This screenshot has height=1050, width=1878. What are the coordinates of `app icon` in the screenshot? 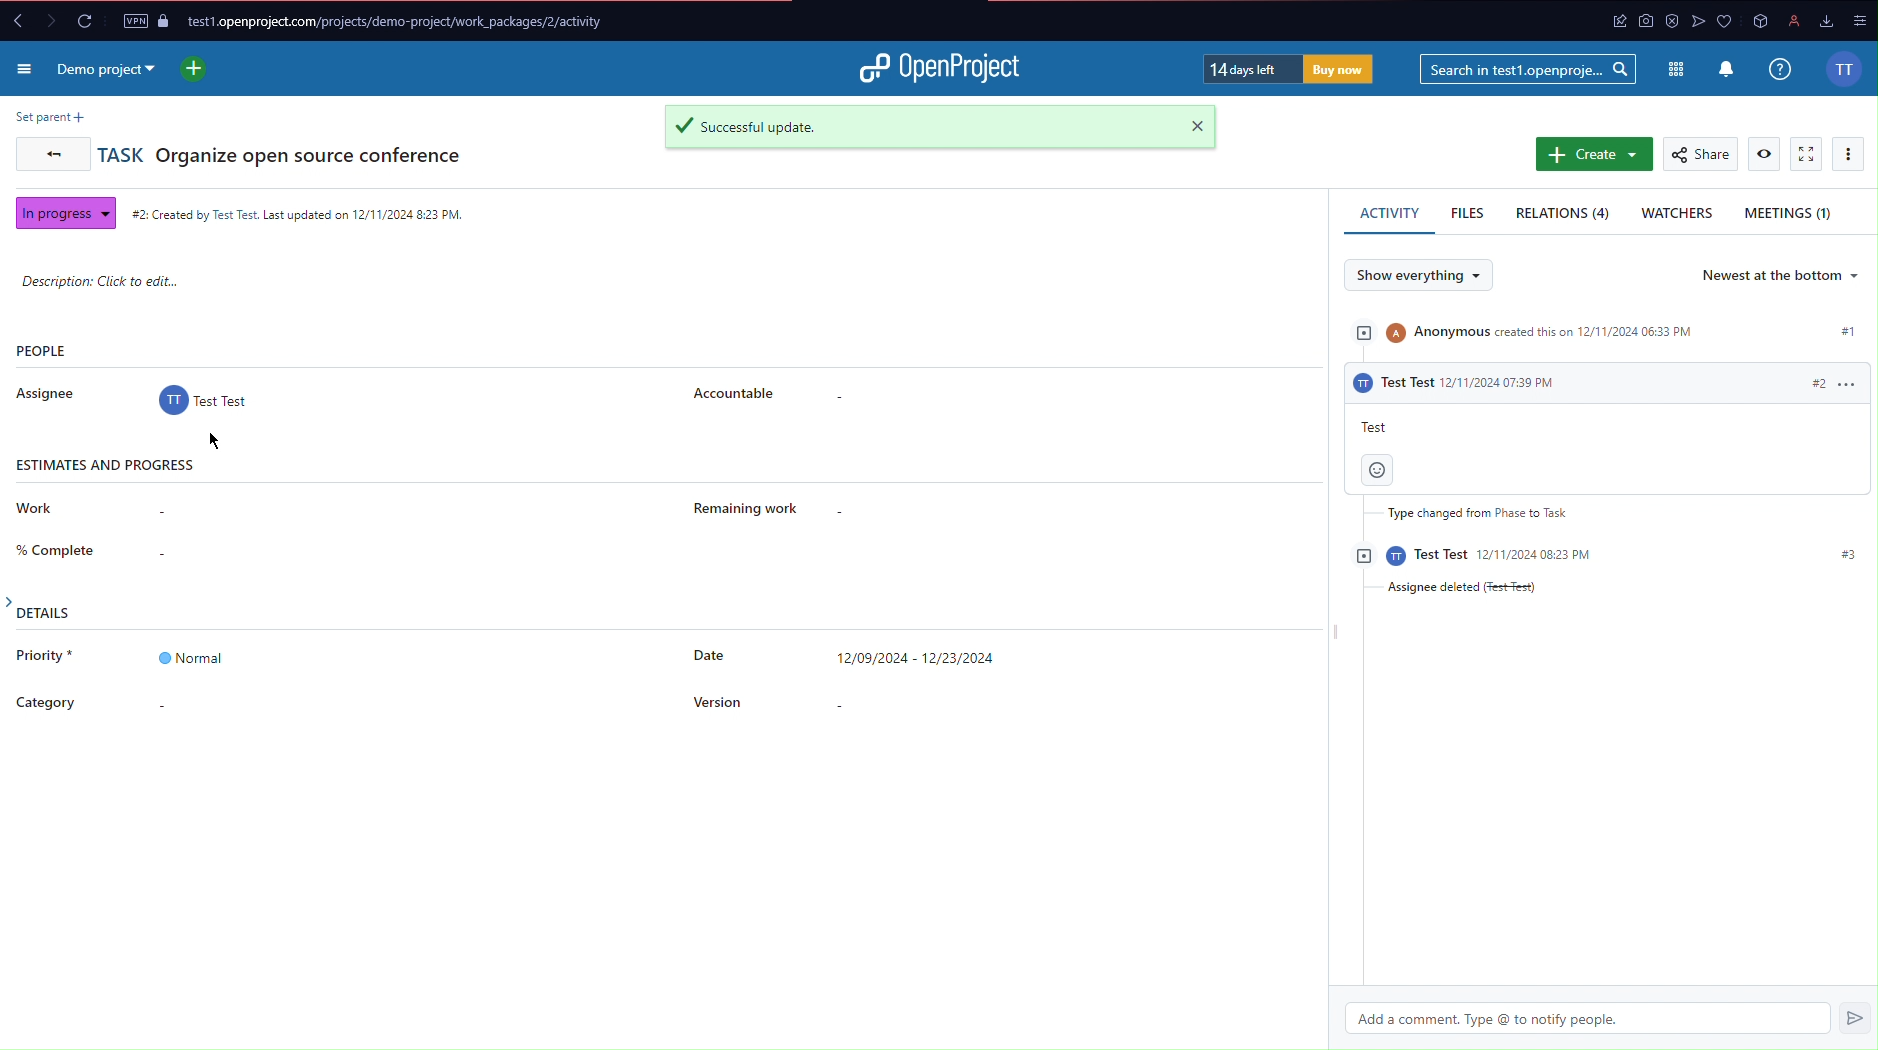 It's located at (1612, 20).